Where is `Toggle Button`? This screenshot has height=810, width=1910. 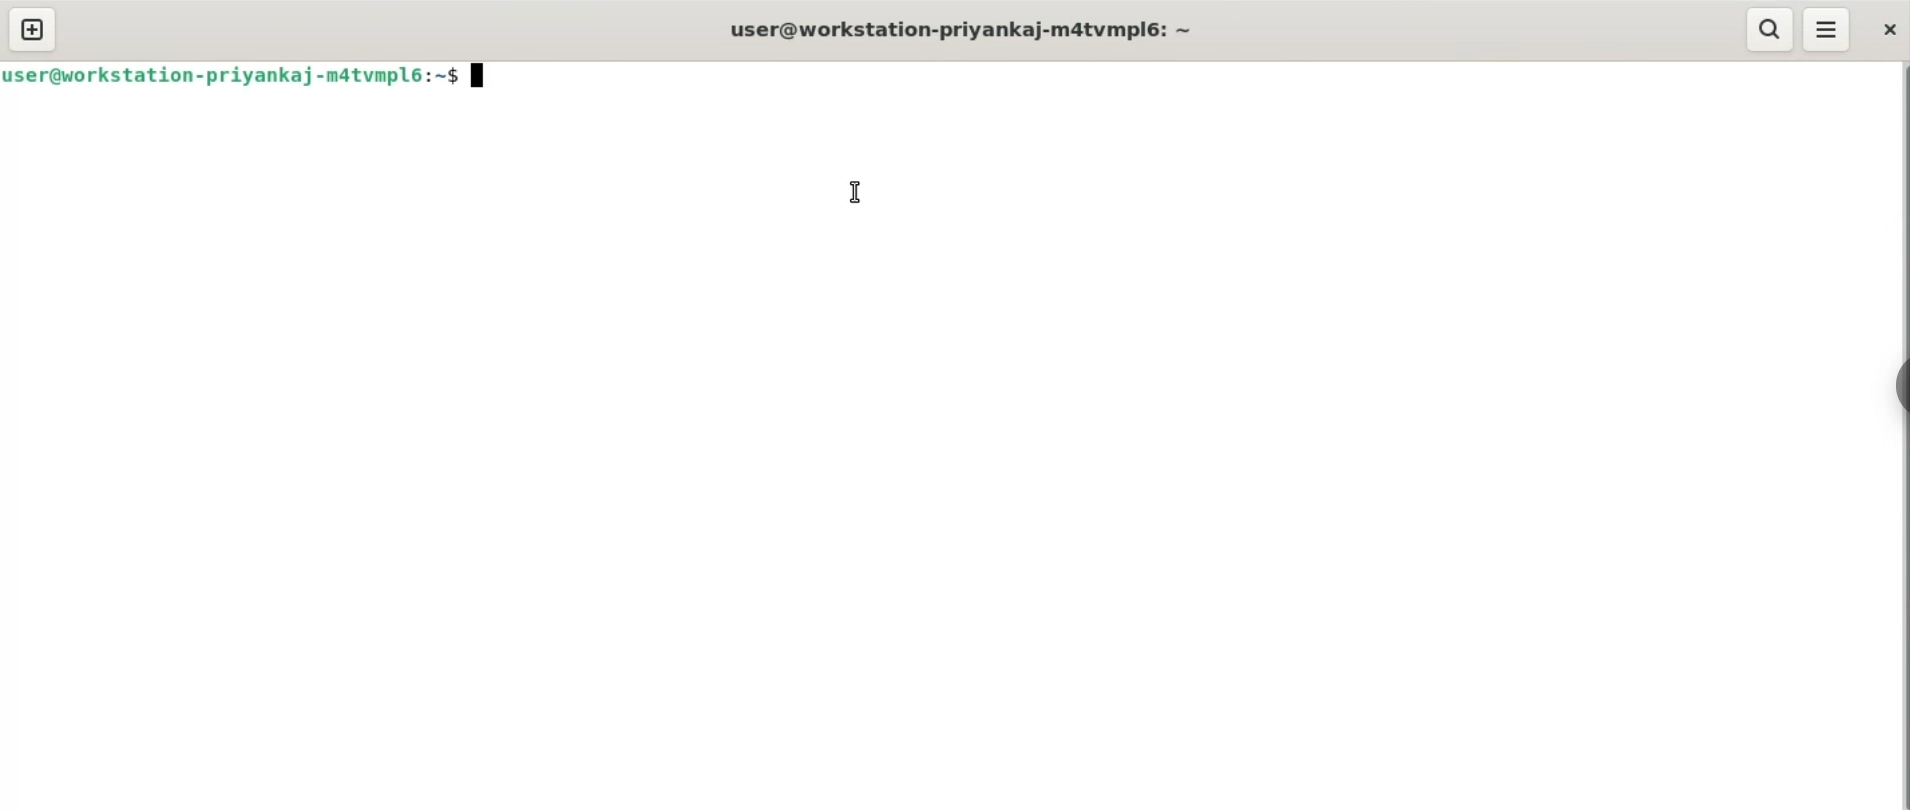
Toggle Button is located at coordinates (1895, 375).